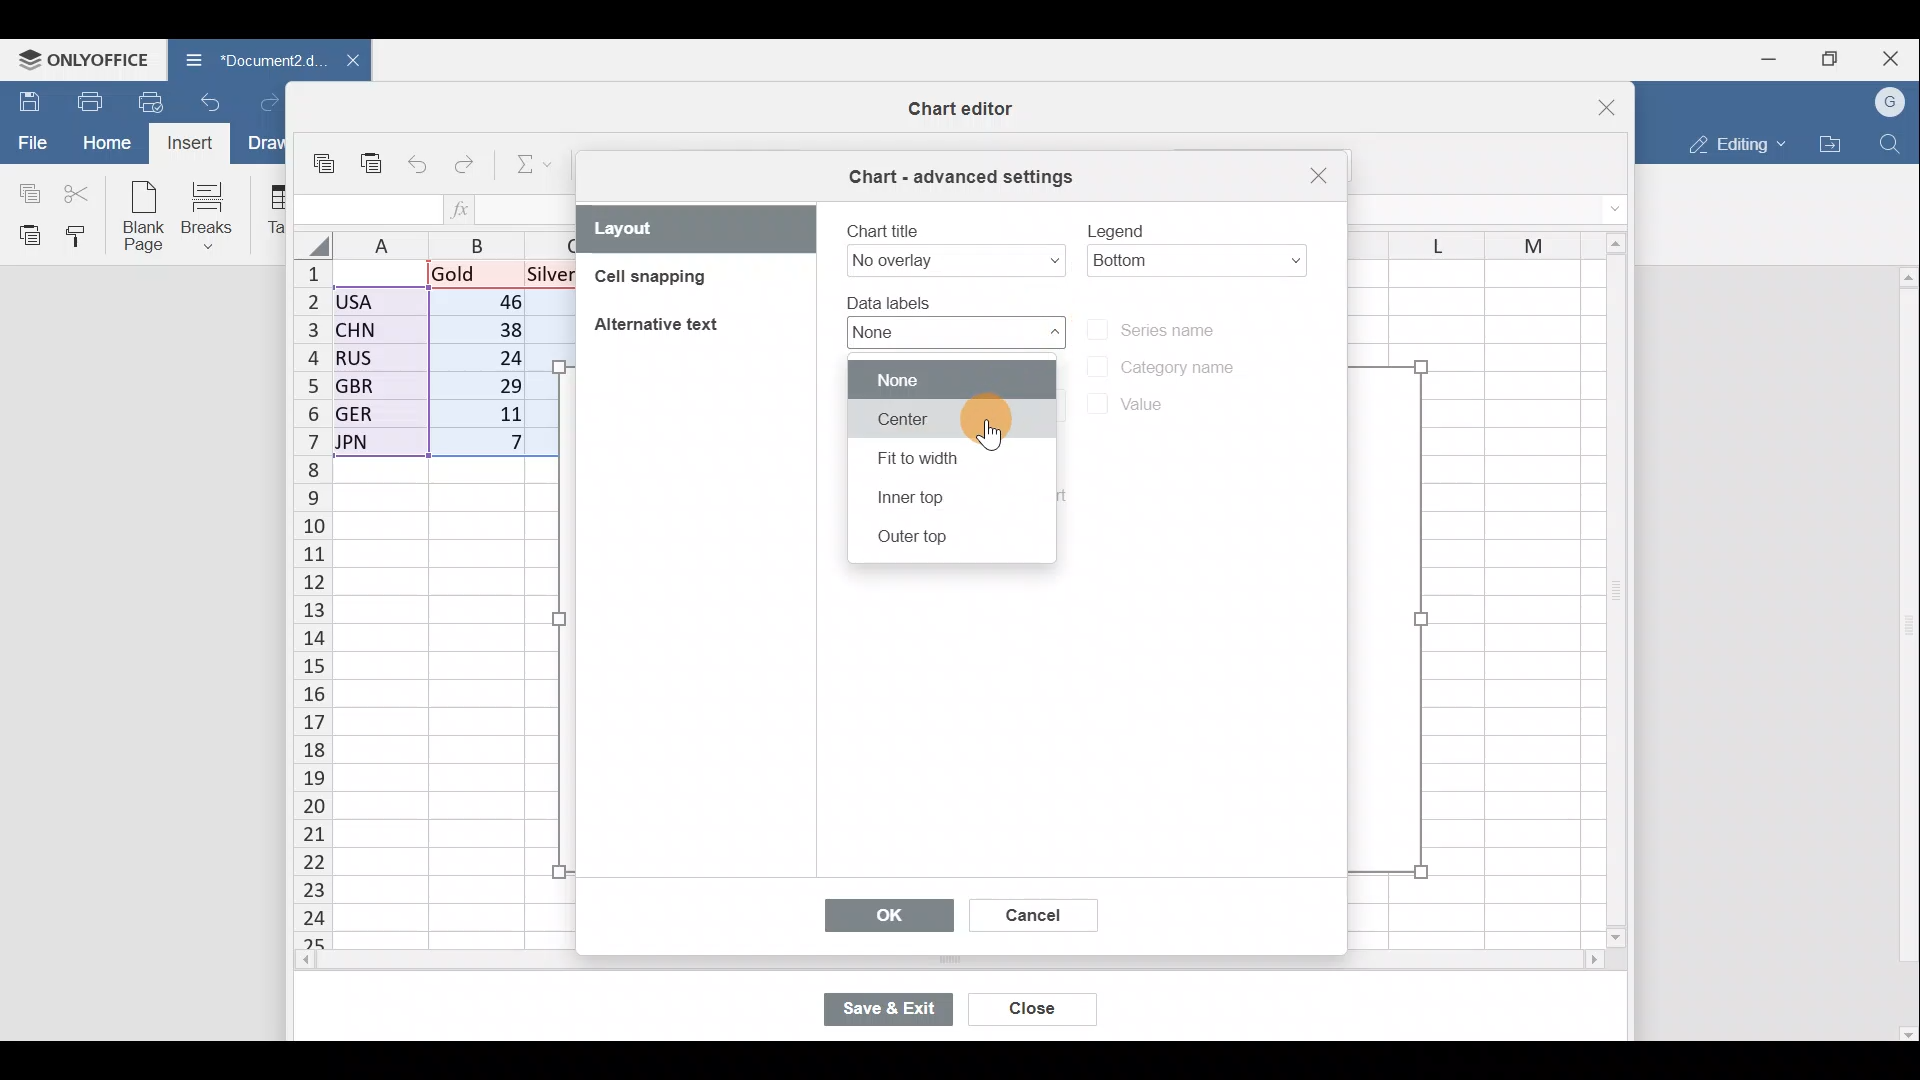 Image resolution: width=1920 pixels, height=1080 pixels. I want to click on Close, so click(1036, 1011).